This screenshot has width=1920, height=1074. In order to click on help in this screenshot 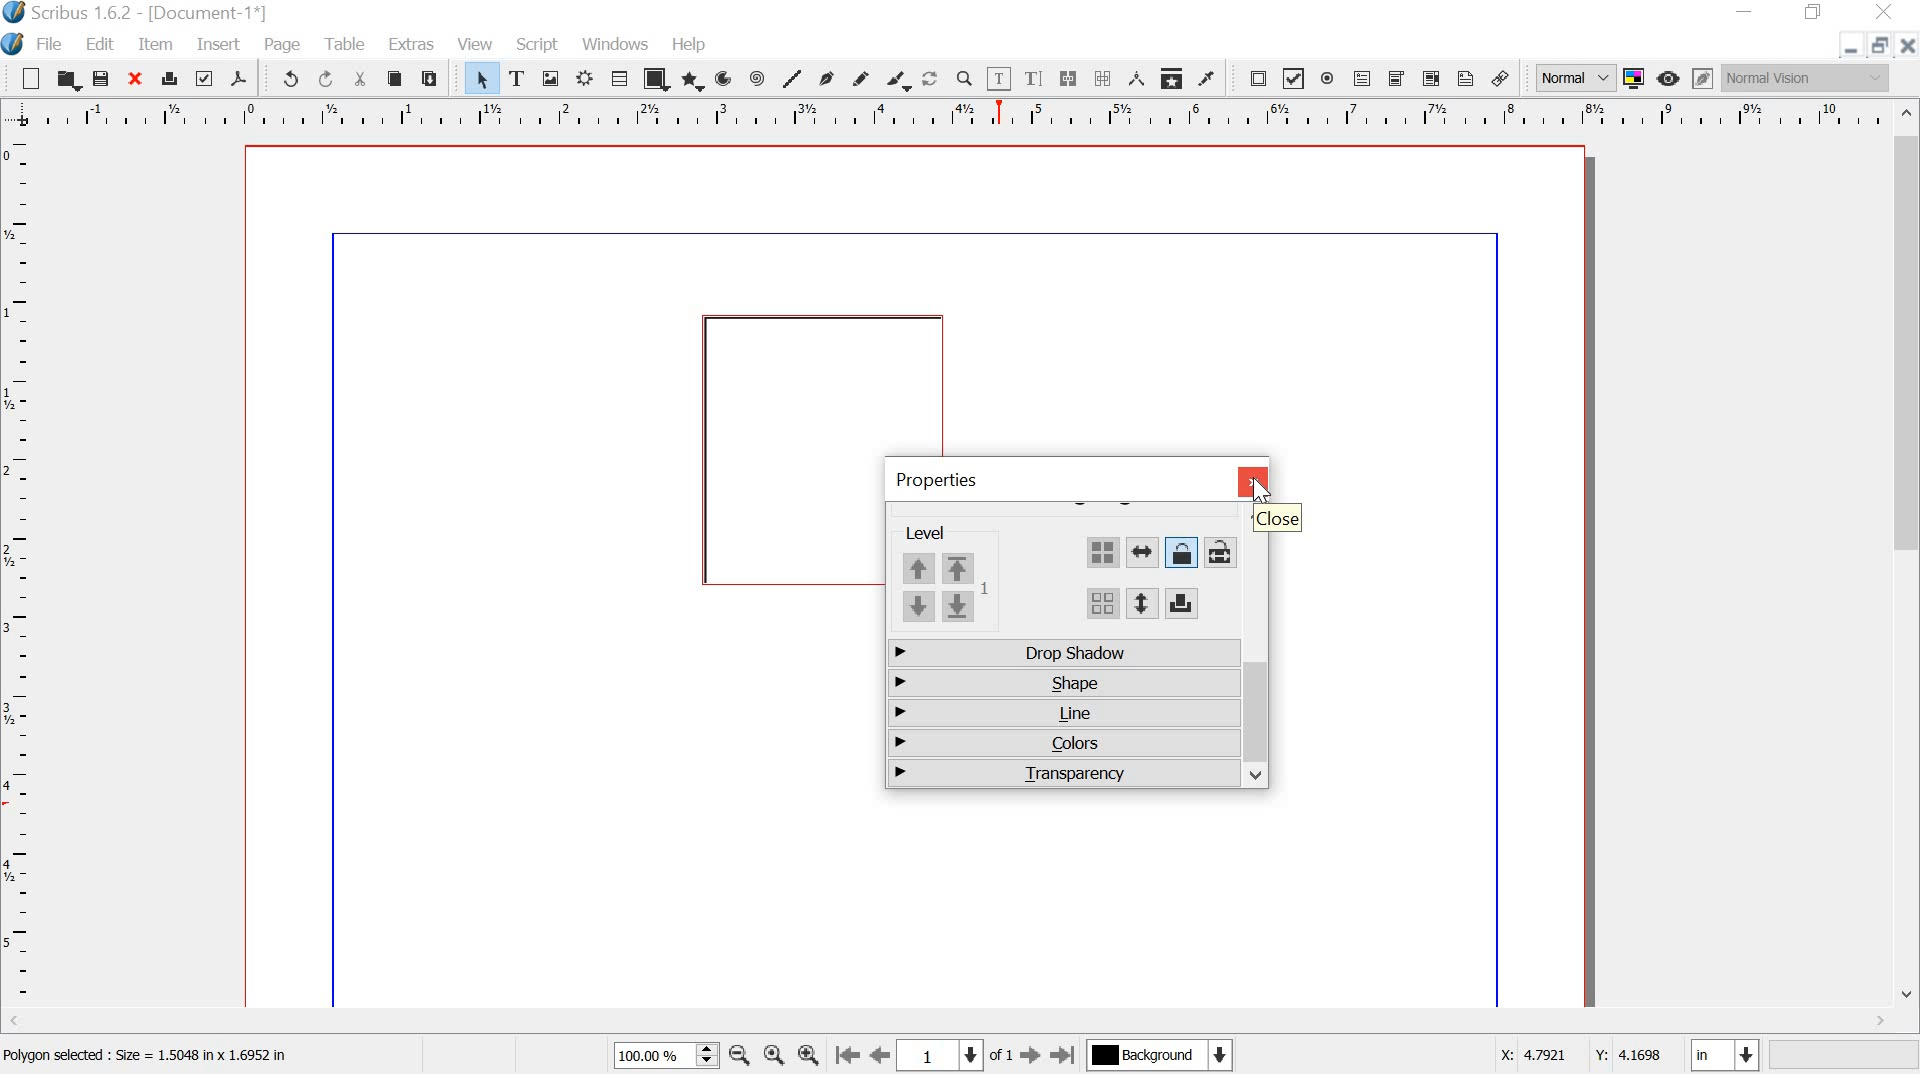, I will do `click(692, 46)`.